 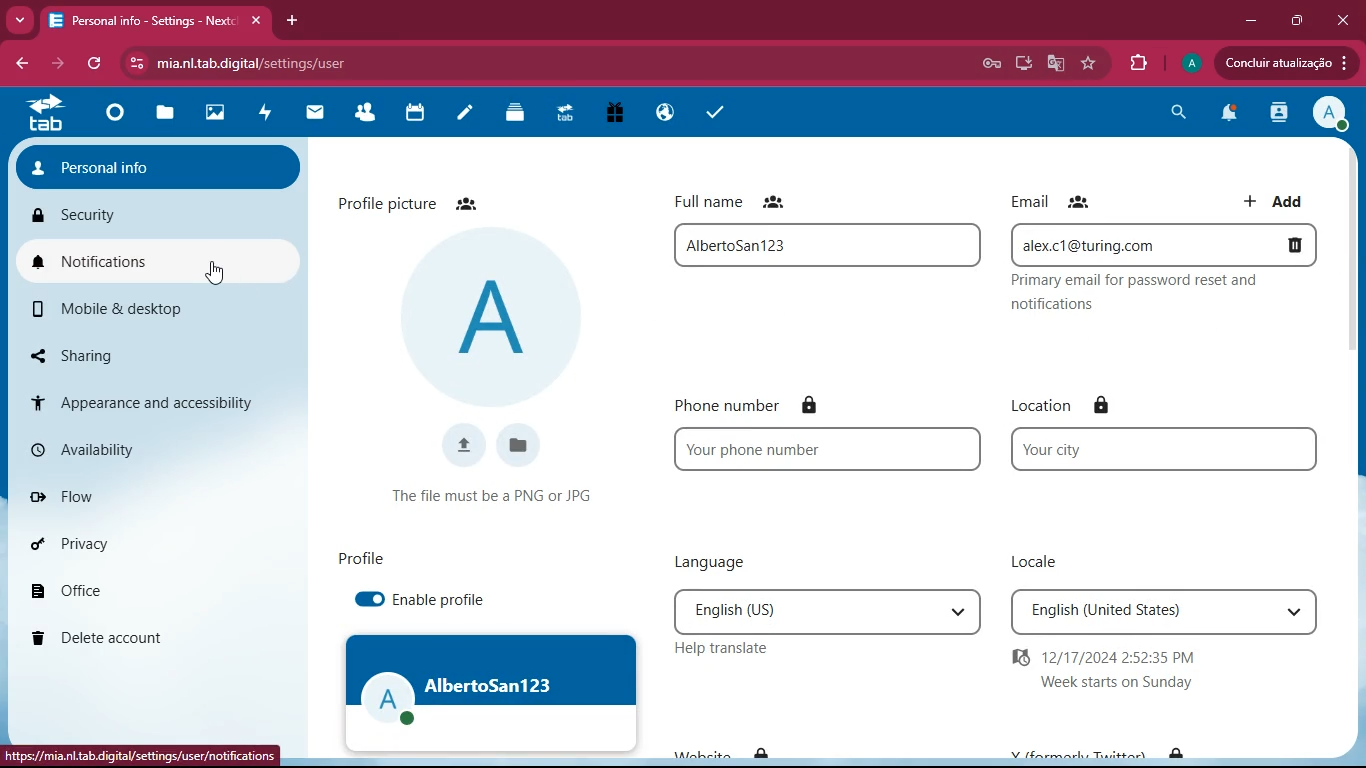 I want to click on full name, so click(x=736, y=201).